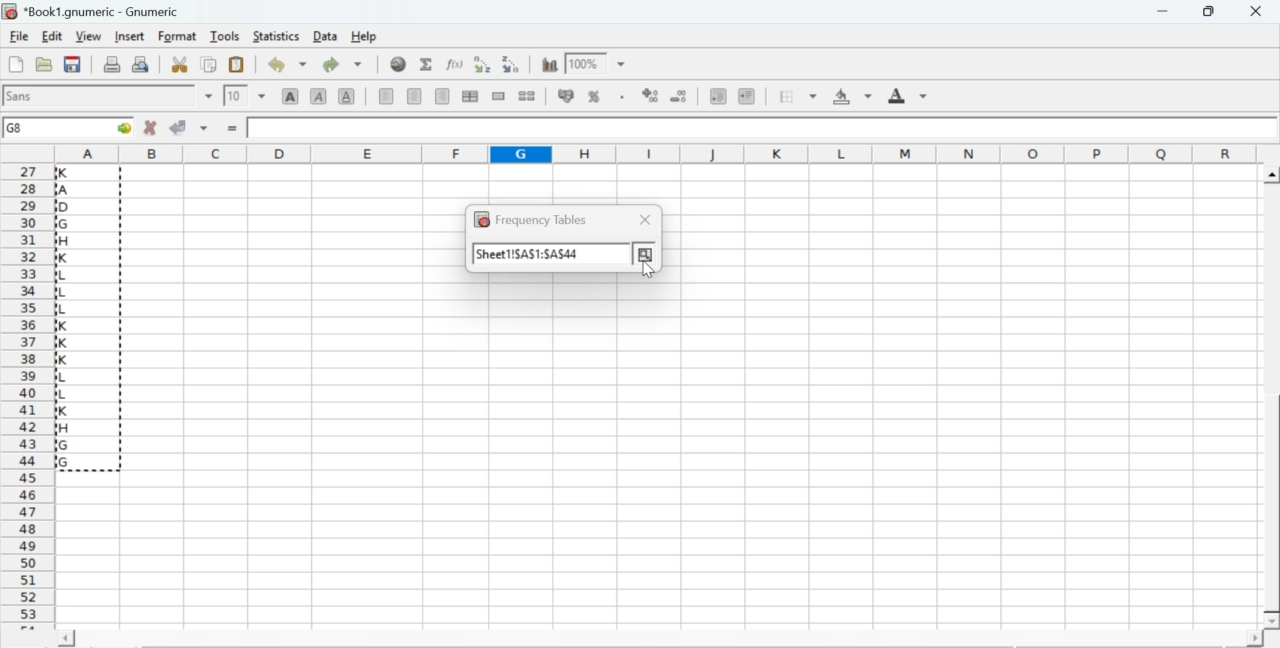 Image resolution: width=1280 pixels, height=648 pixels. What do you see at coordinates (854, 96) in the screenshot?
I see `background` at bounding box center [854, 96].